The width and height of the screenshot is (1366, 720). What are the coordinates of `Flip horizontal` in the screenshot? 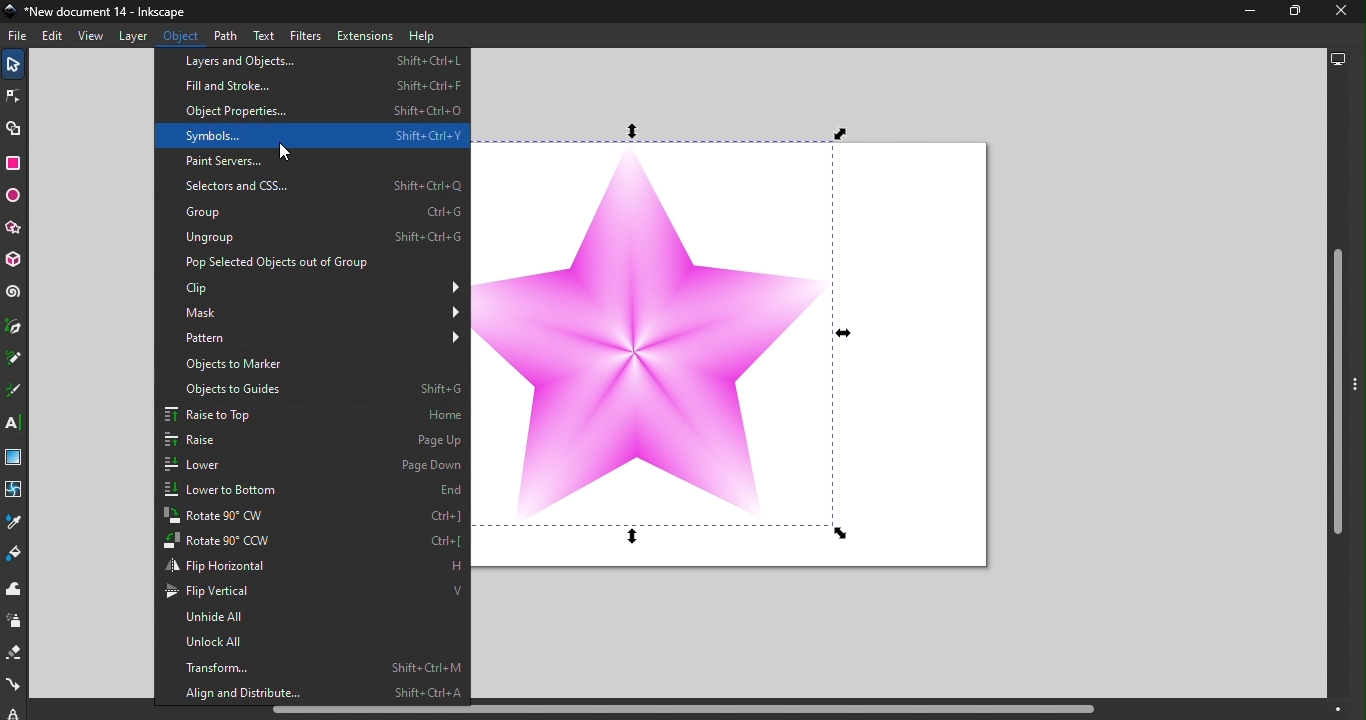 It's located at (310, 568).